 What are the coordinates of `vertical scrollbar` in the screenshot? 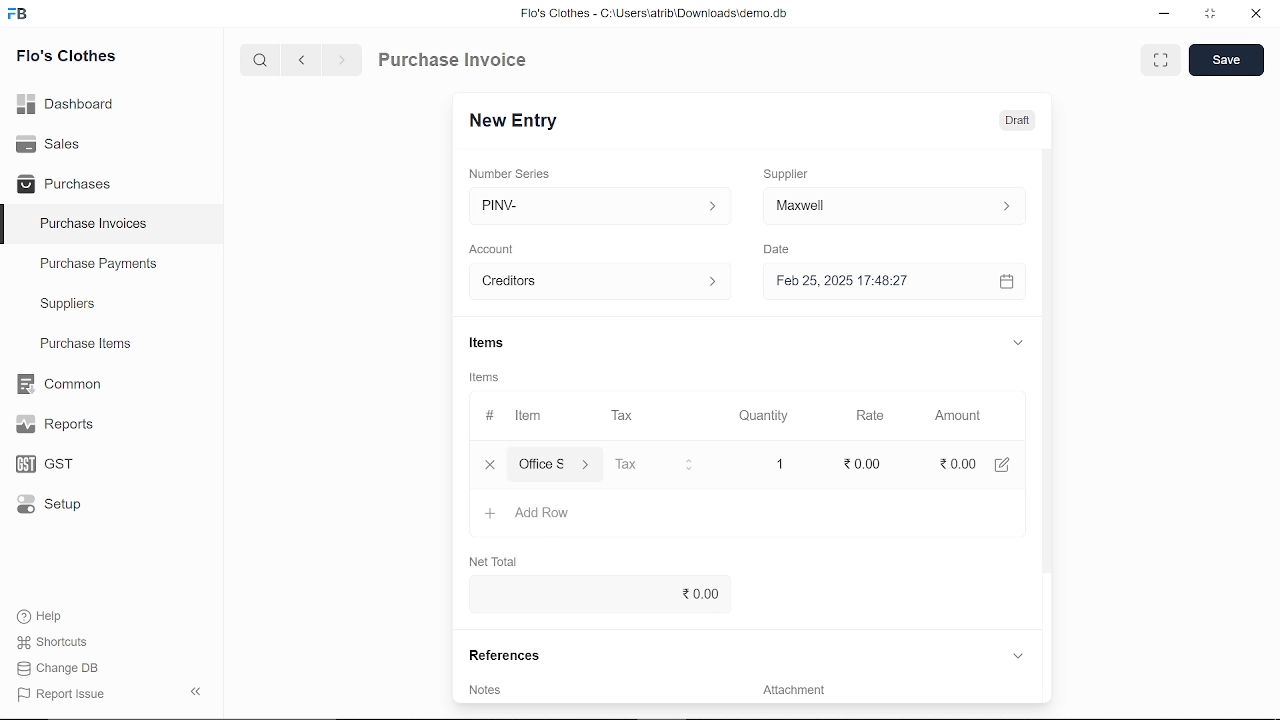 It's located at (1045, 360).